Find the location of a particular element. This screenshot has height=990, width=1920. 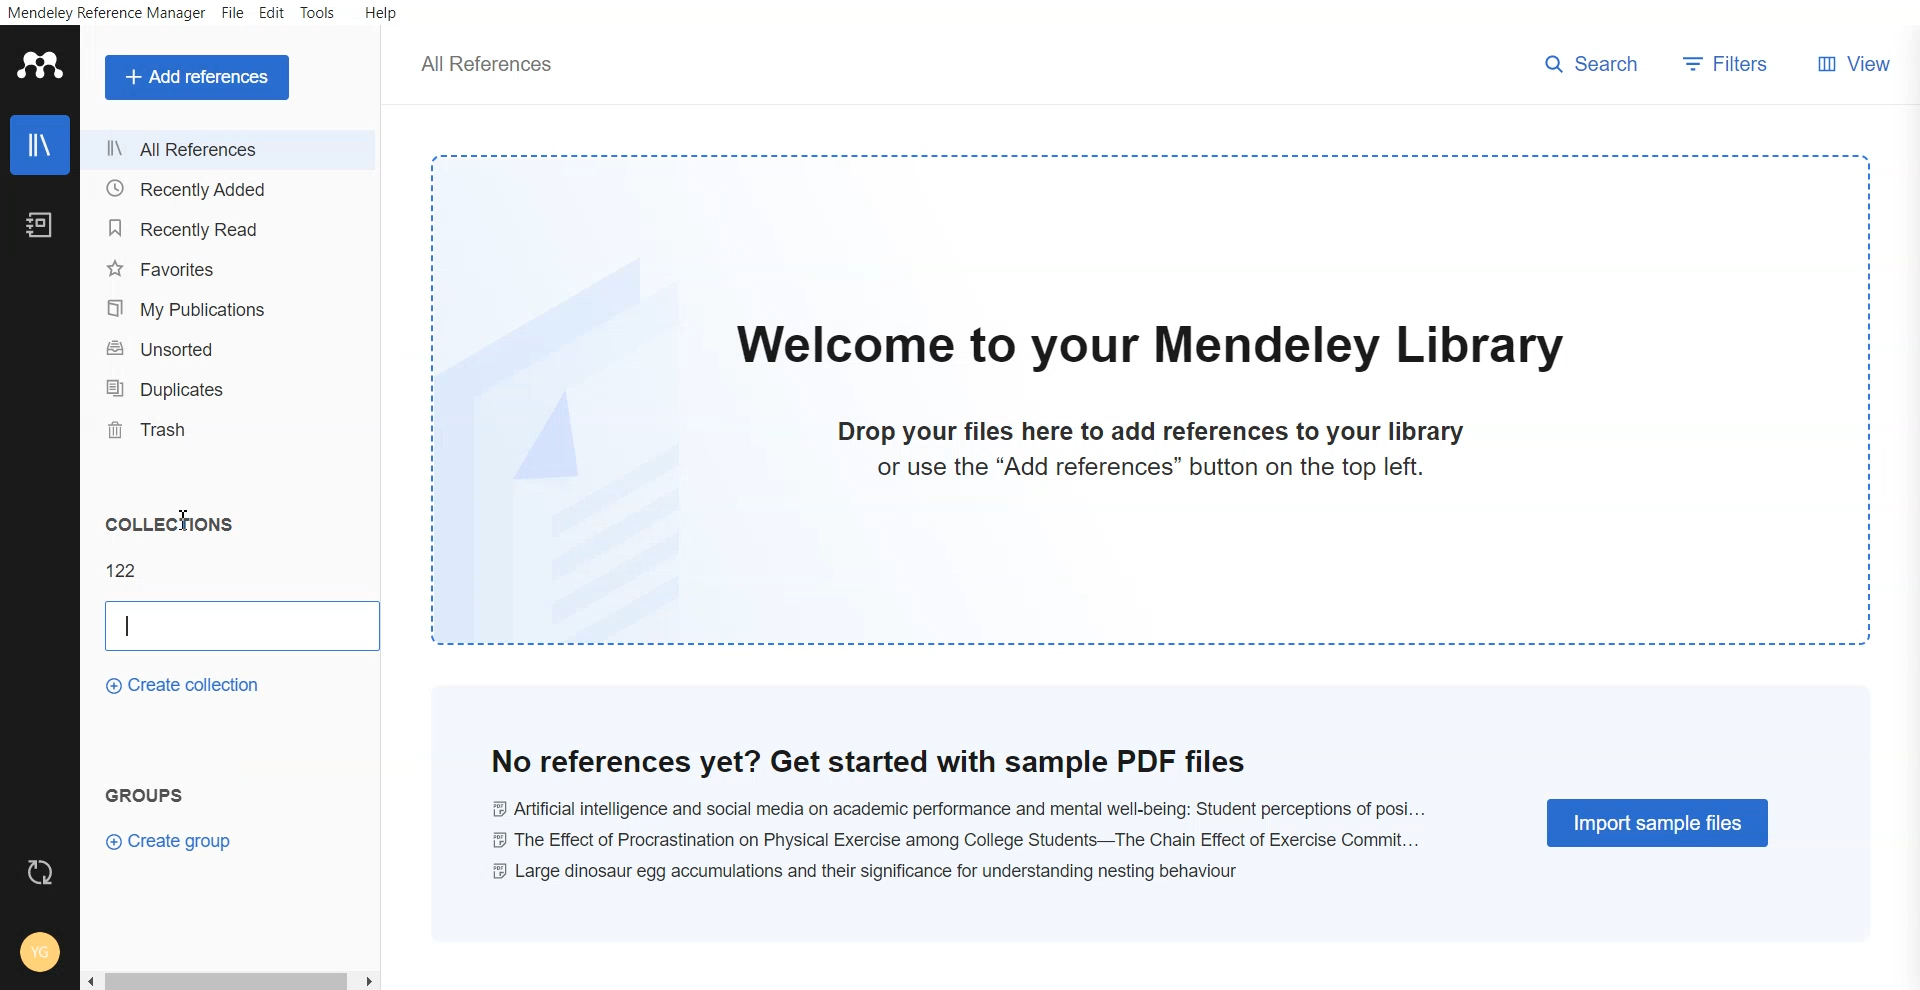

Mendeley reference manager is located at coordinates (109, 14).